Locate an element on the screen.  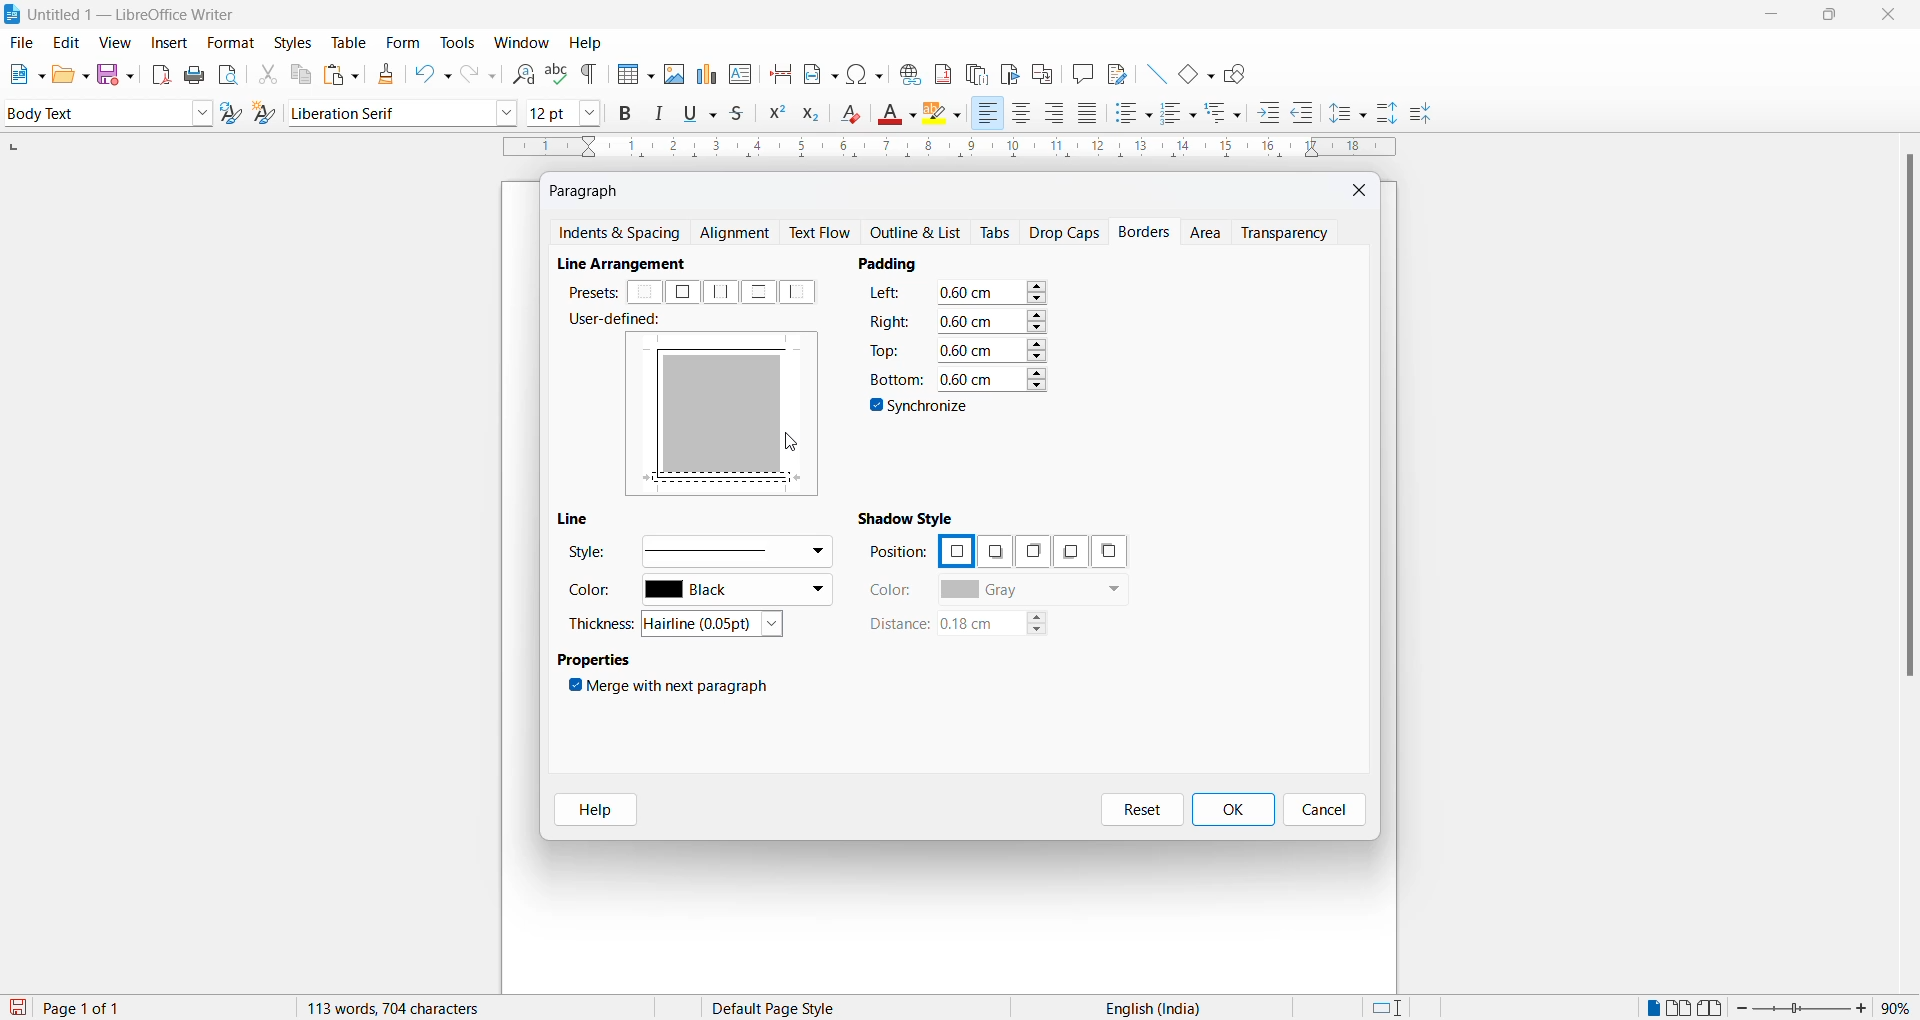
right and left is located at coordinates (722, 292).